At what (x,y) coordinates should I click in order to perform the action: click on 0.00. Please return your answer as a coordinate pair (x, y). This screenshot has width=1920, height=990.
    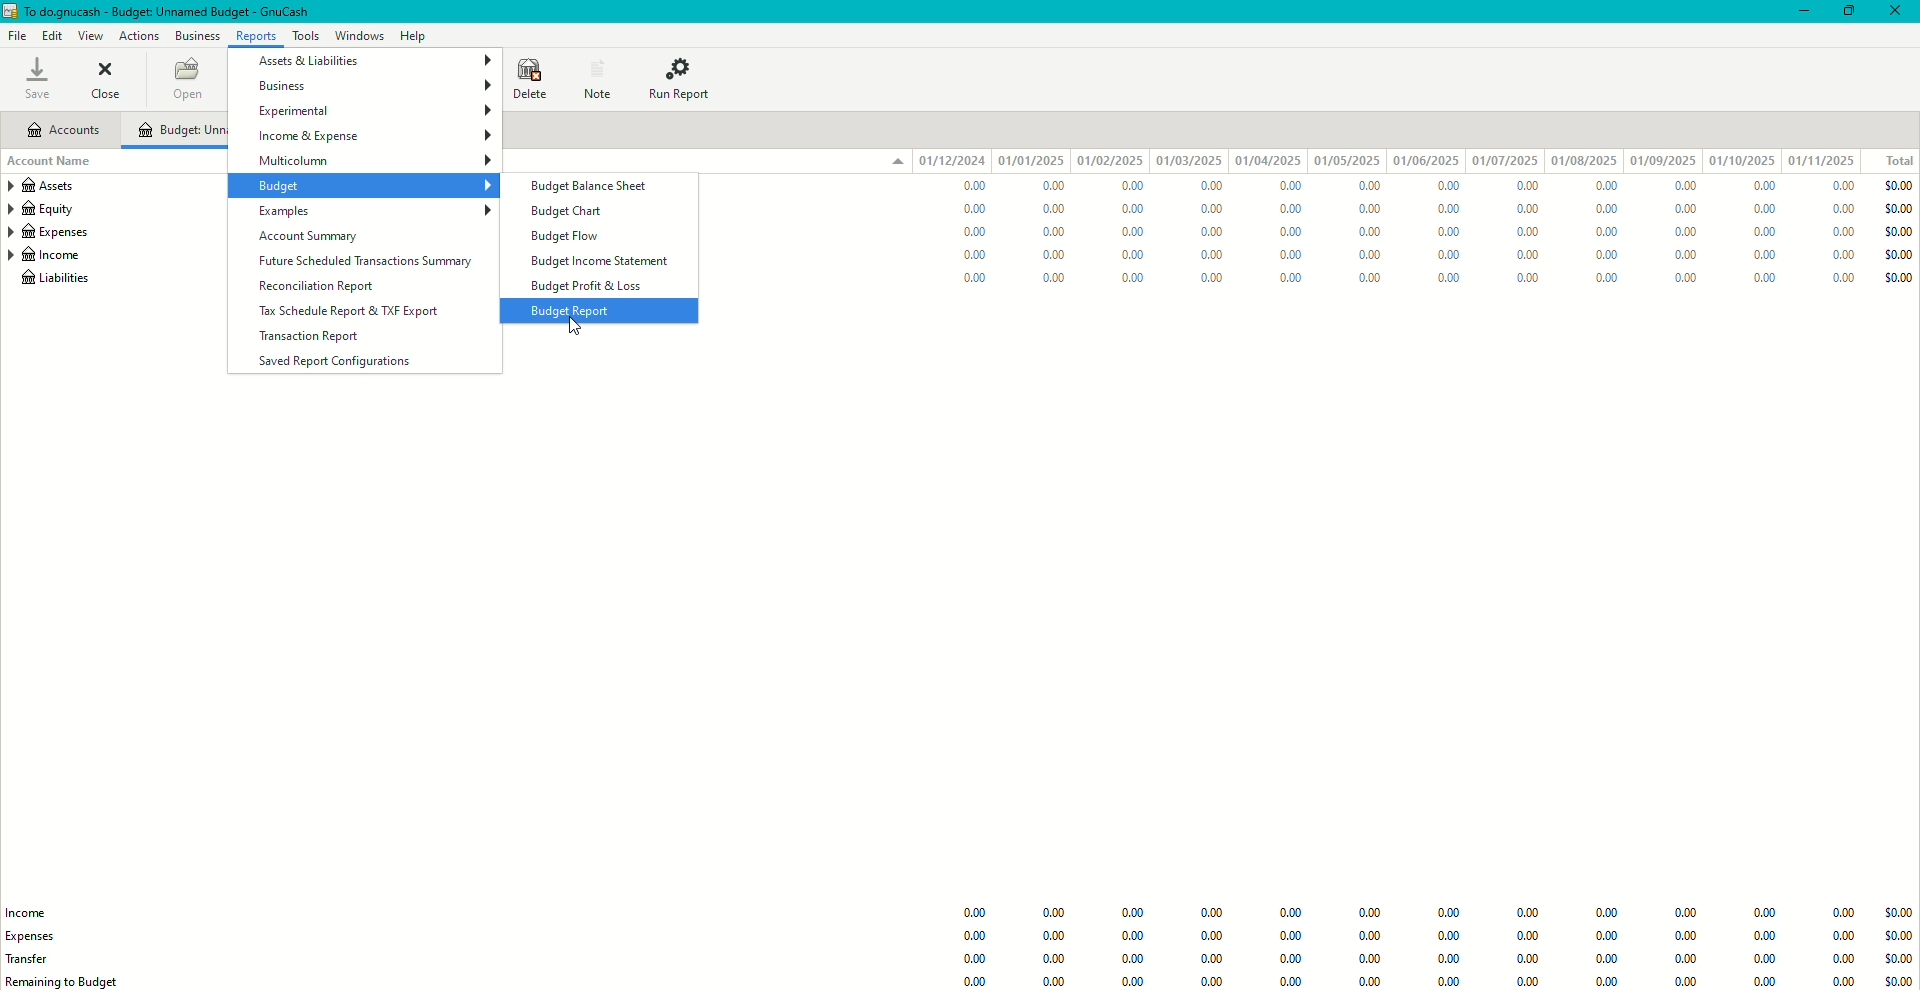
    Looking at the image, I should click on (1216, 981).